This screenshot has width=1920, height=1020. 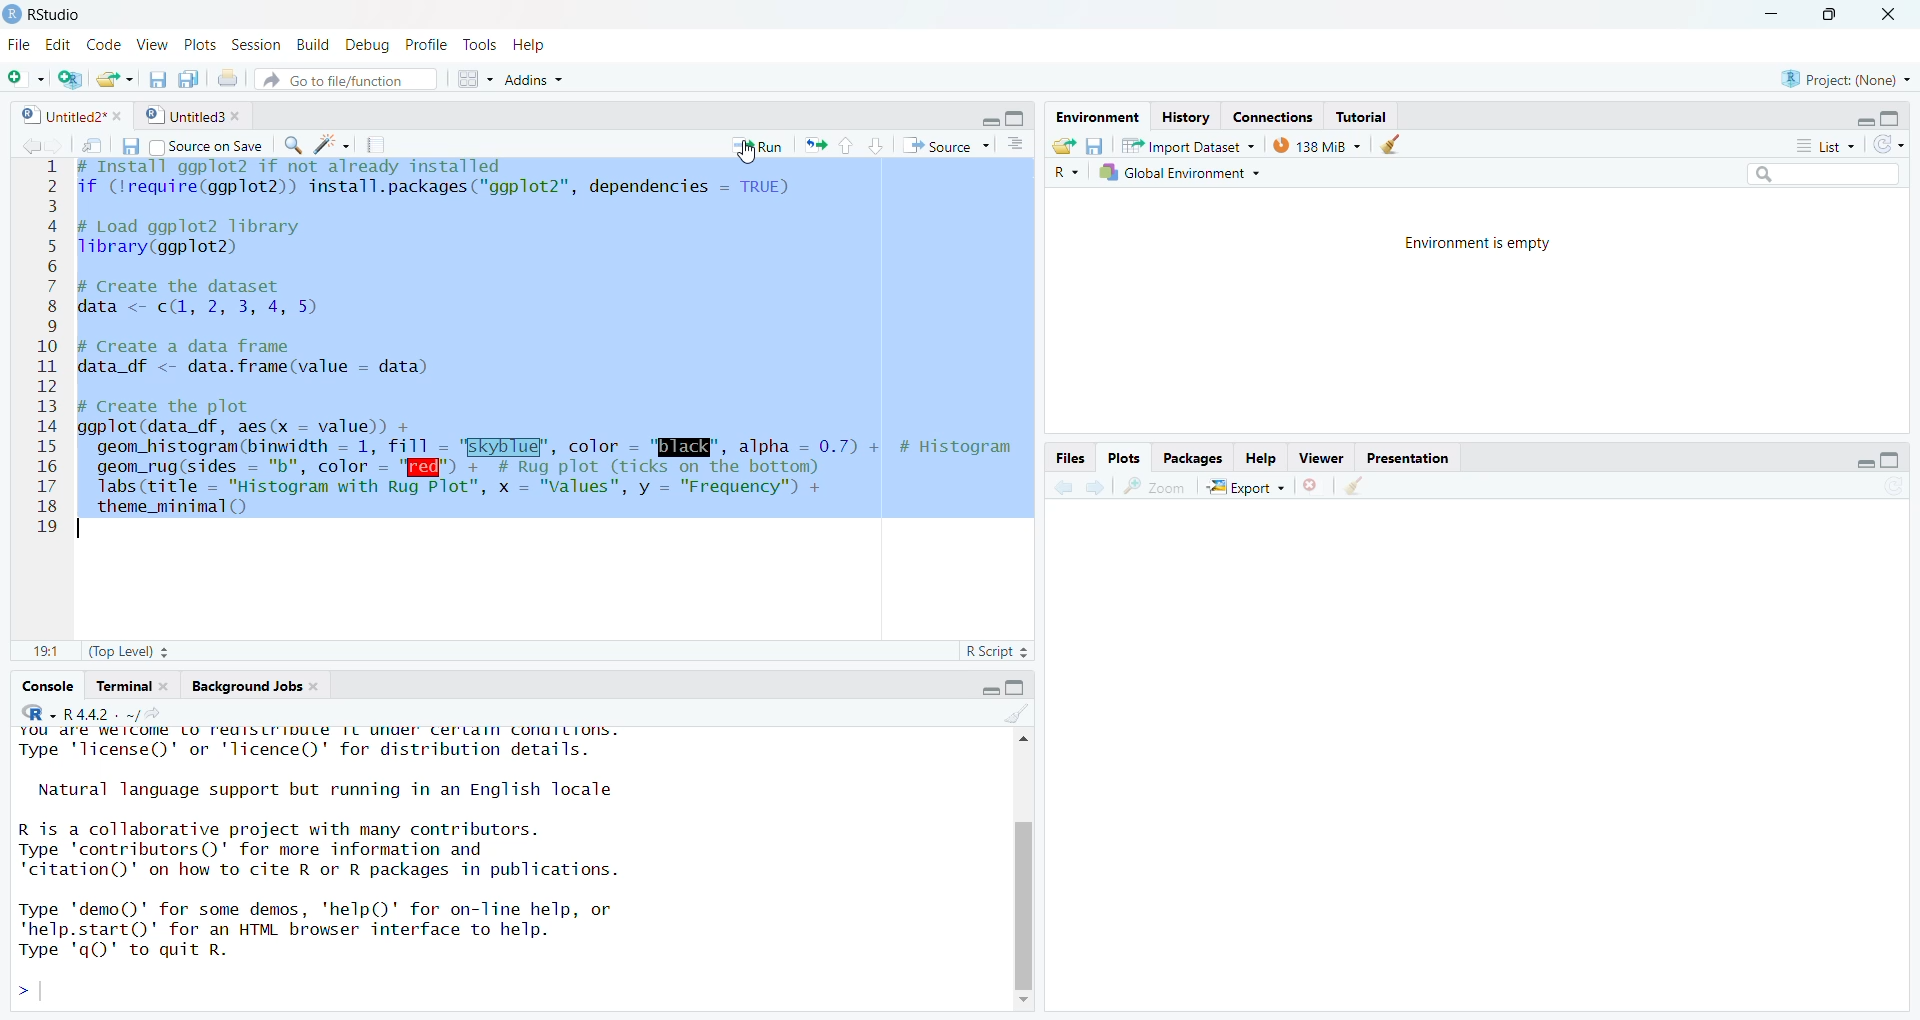 What do you see at coordinates (1395, 144) in the screenshot?
I see `Clear environment` at bounding box center [1395, 144].